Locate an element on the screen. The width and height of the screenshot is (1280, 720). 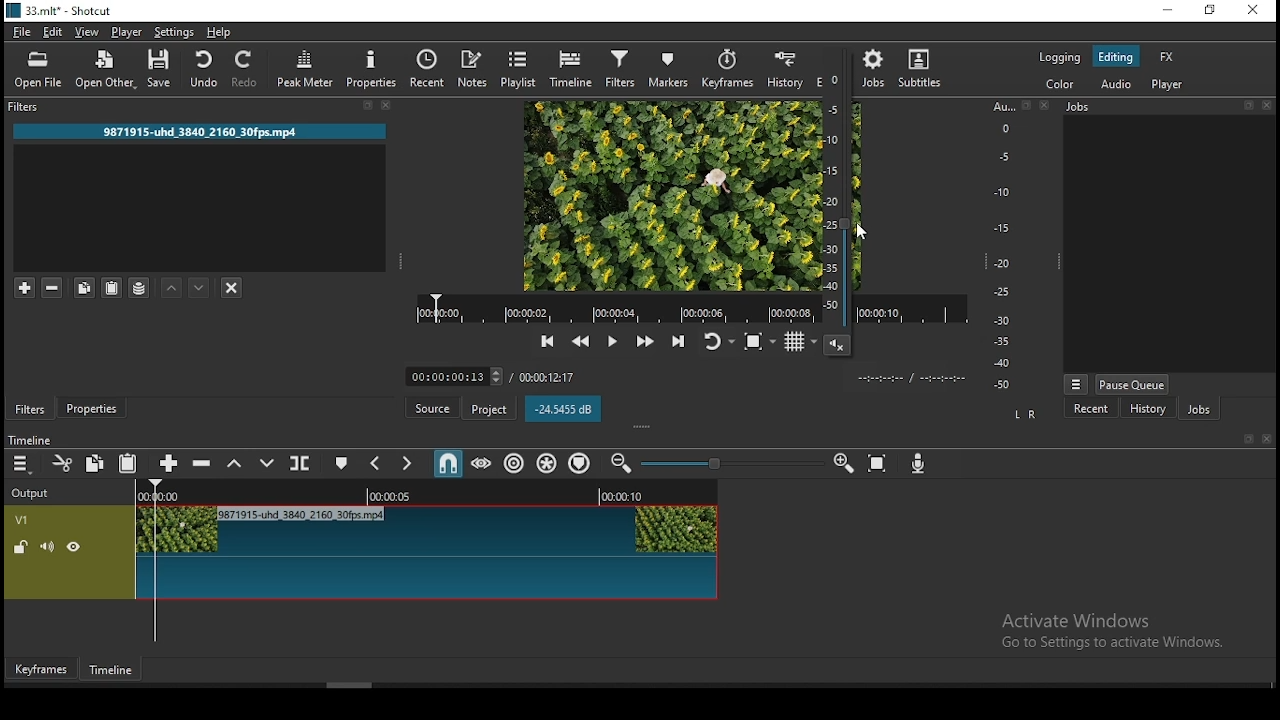
play quickly backward is located at coordinates (579, 341).